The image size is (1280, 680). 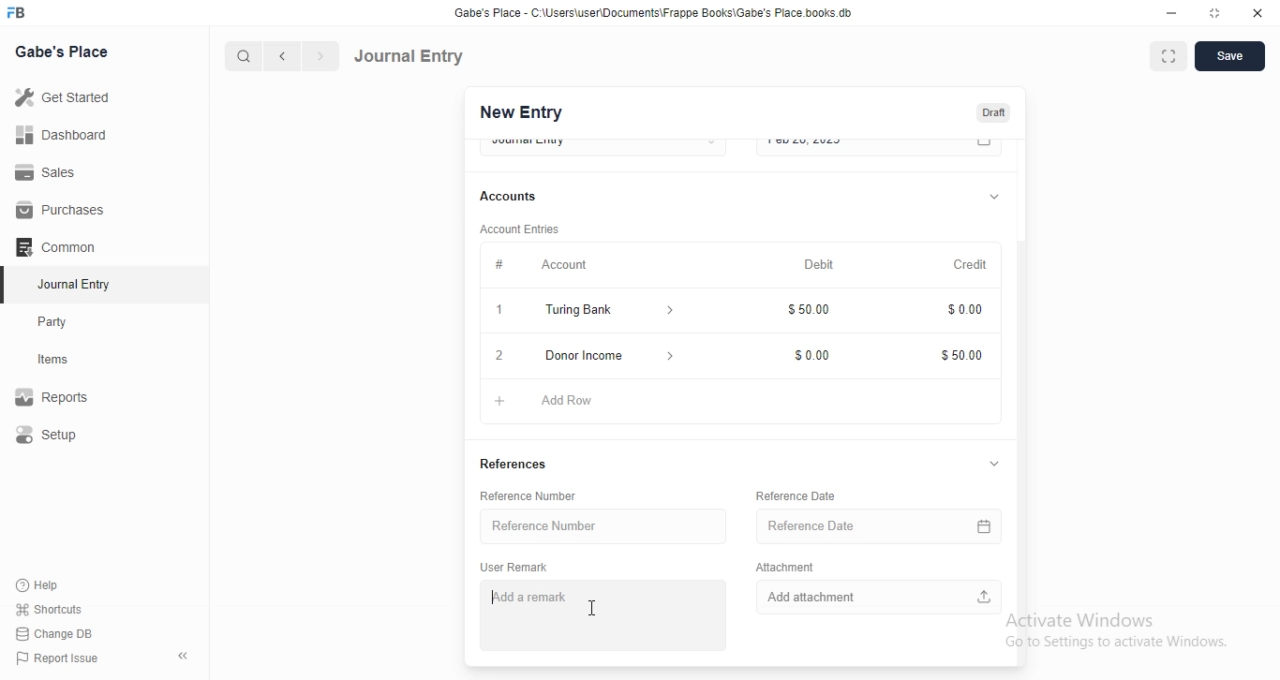 What do you see at coordinates (519, 566) in the screenshot?
I see `User Remark` at bounding box center [519, 566].